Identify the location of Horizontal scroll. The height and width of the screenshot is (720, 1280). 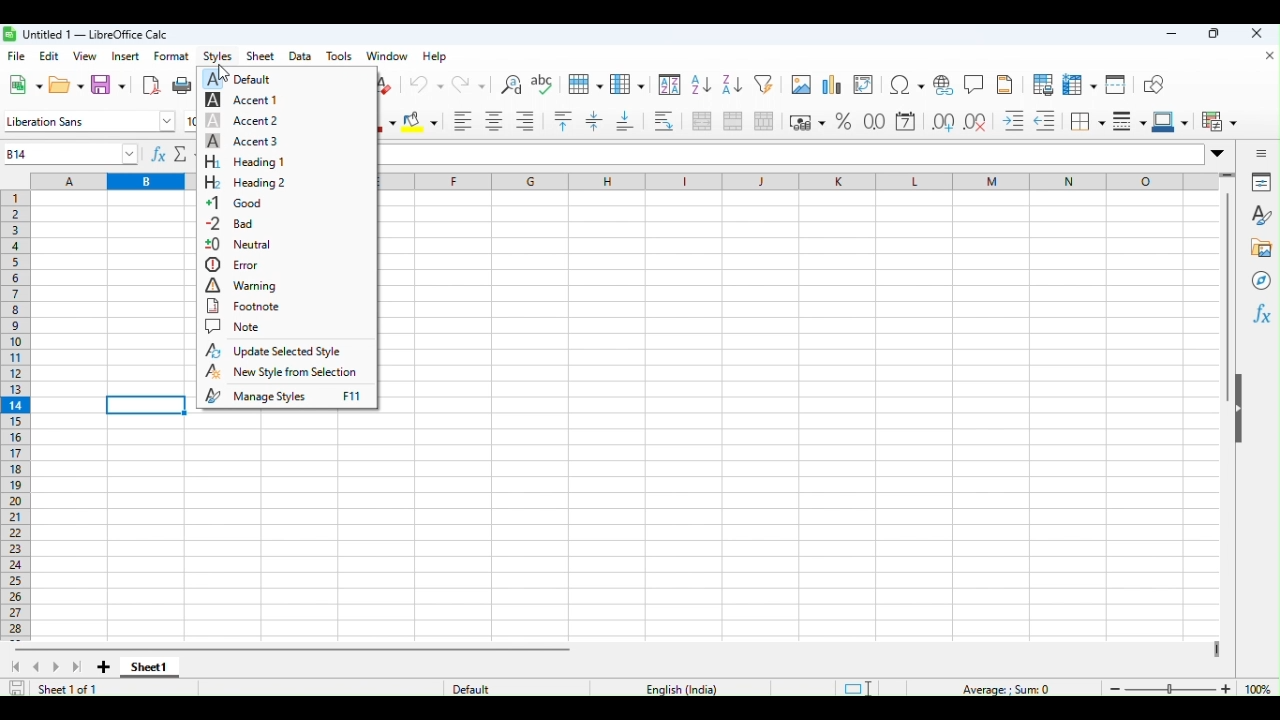
(296, 647).